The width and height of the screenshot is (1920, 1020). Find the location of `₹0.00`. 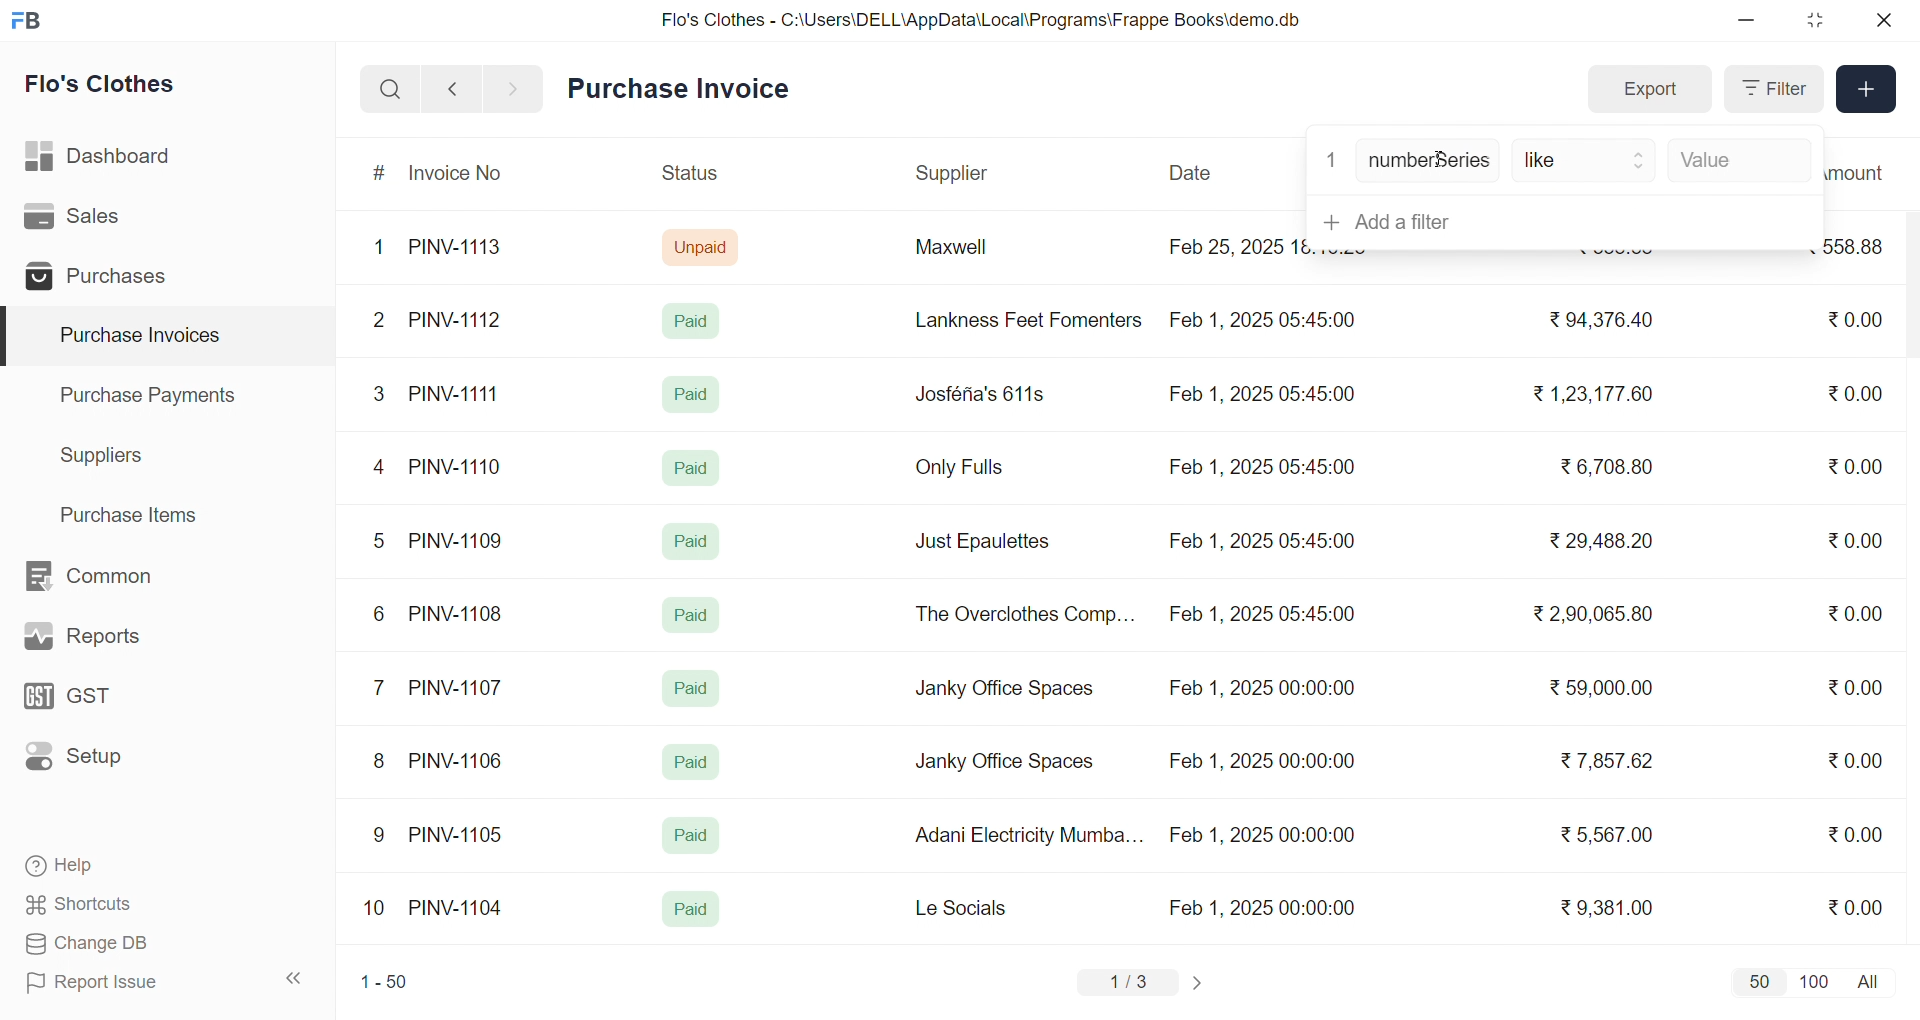

₹0.00 is located at coordinates (1854, 616).